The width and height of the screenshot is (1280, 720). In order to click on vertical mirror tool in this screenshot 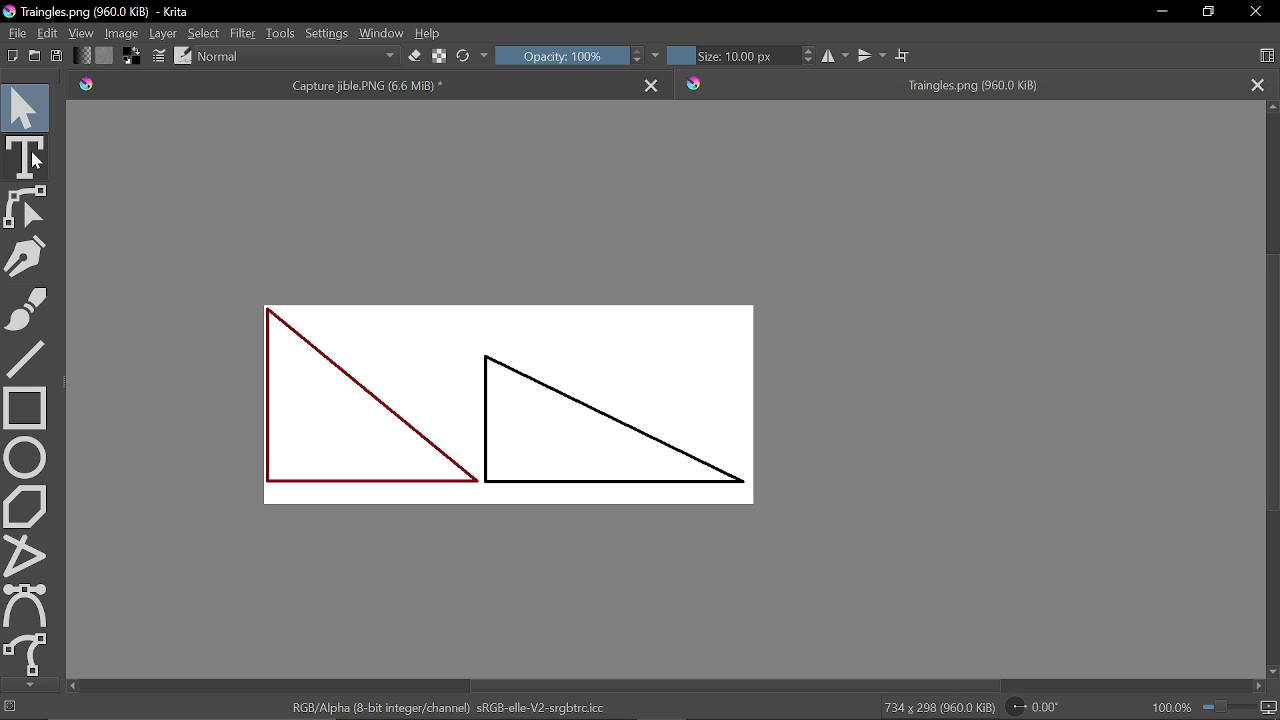, I will do `click(871, 56)`.